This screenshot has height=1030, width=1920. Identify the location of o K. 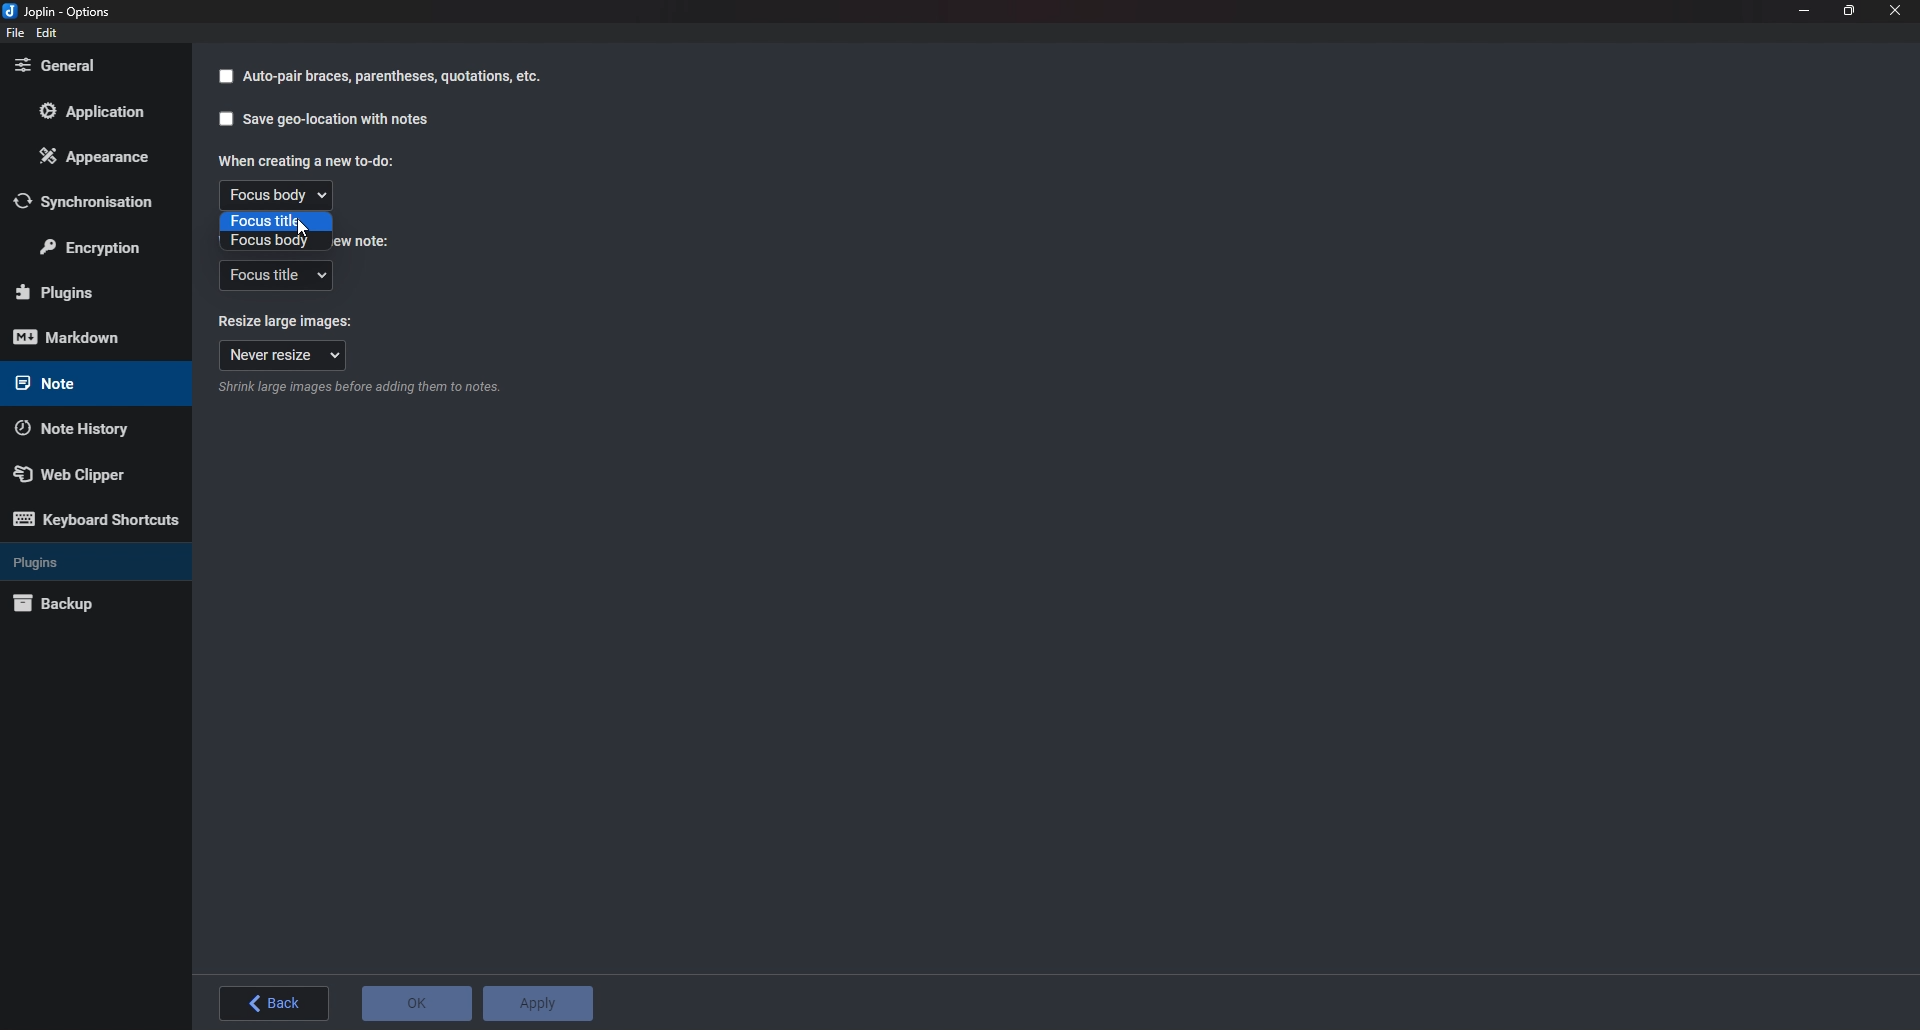
(417, 1003).